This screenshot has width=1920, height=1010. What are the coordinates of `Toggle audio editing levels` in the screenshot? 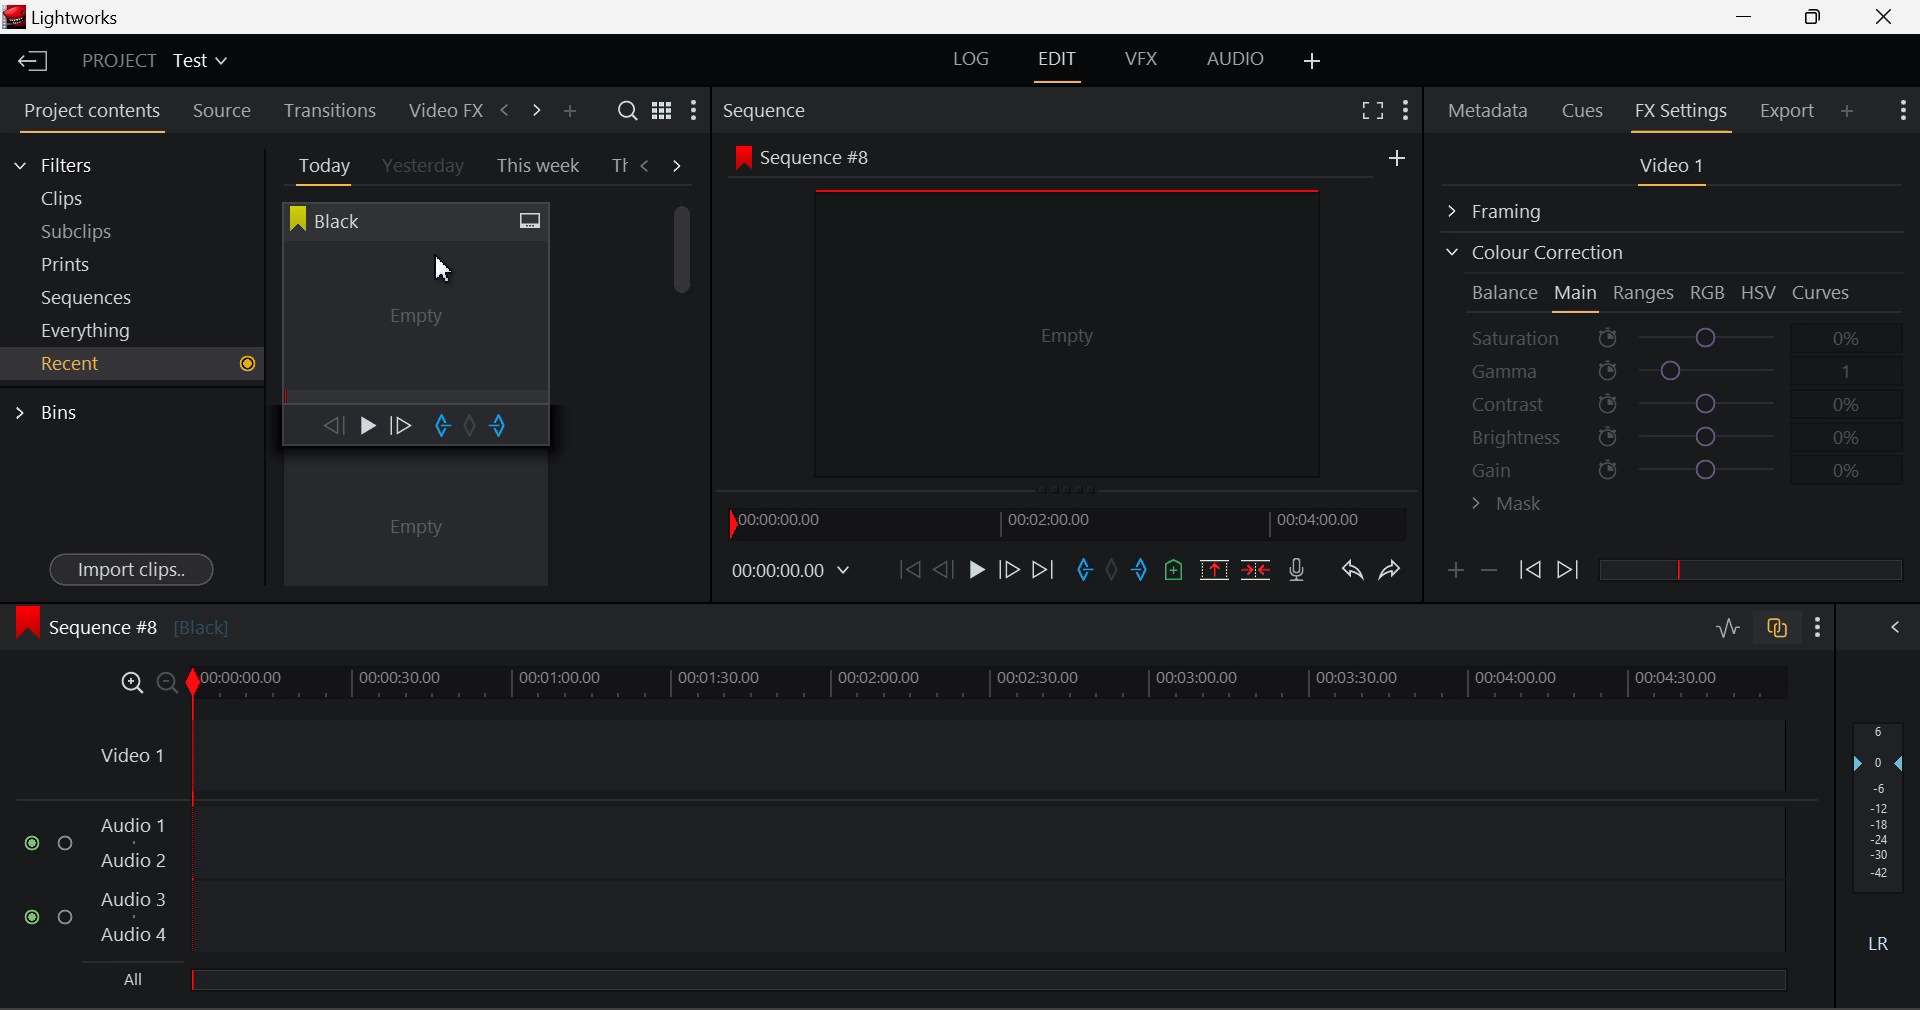 It's located at (1730, 625).